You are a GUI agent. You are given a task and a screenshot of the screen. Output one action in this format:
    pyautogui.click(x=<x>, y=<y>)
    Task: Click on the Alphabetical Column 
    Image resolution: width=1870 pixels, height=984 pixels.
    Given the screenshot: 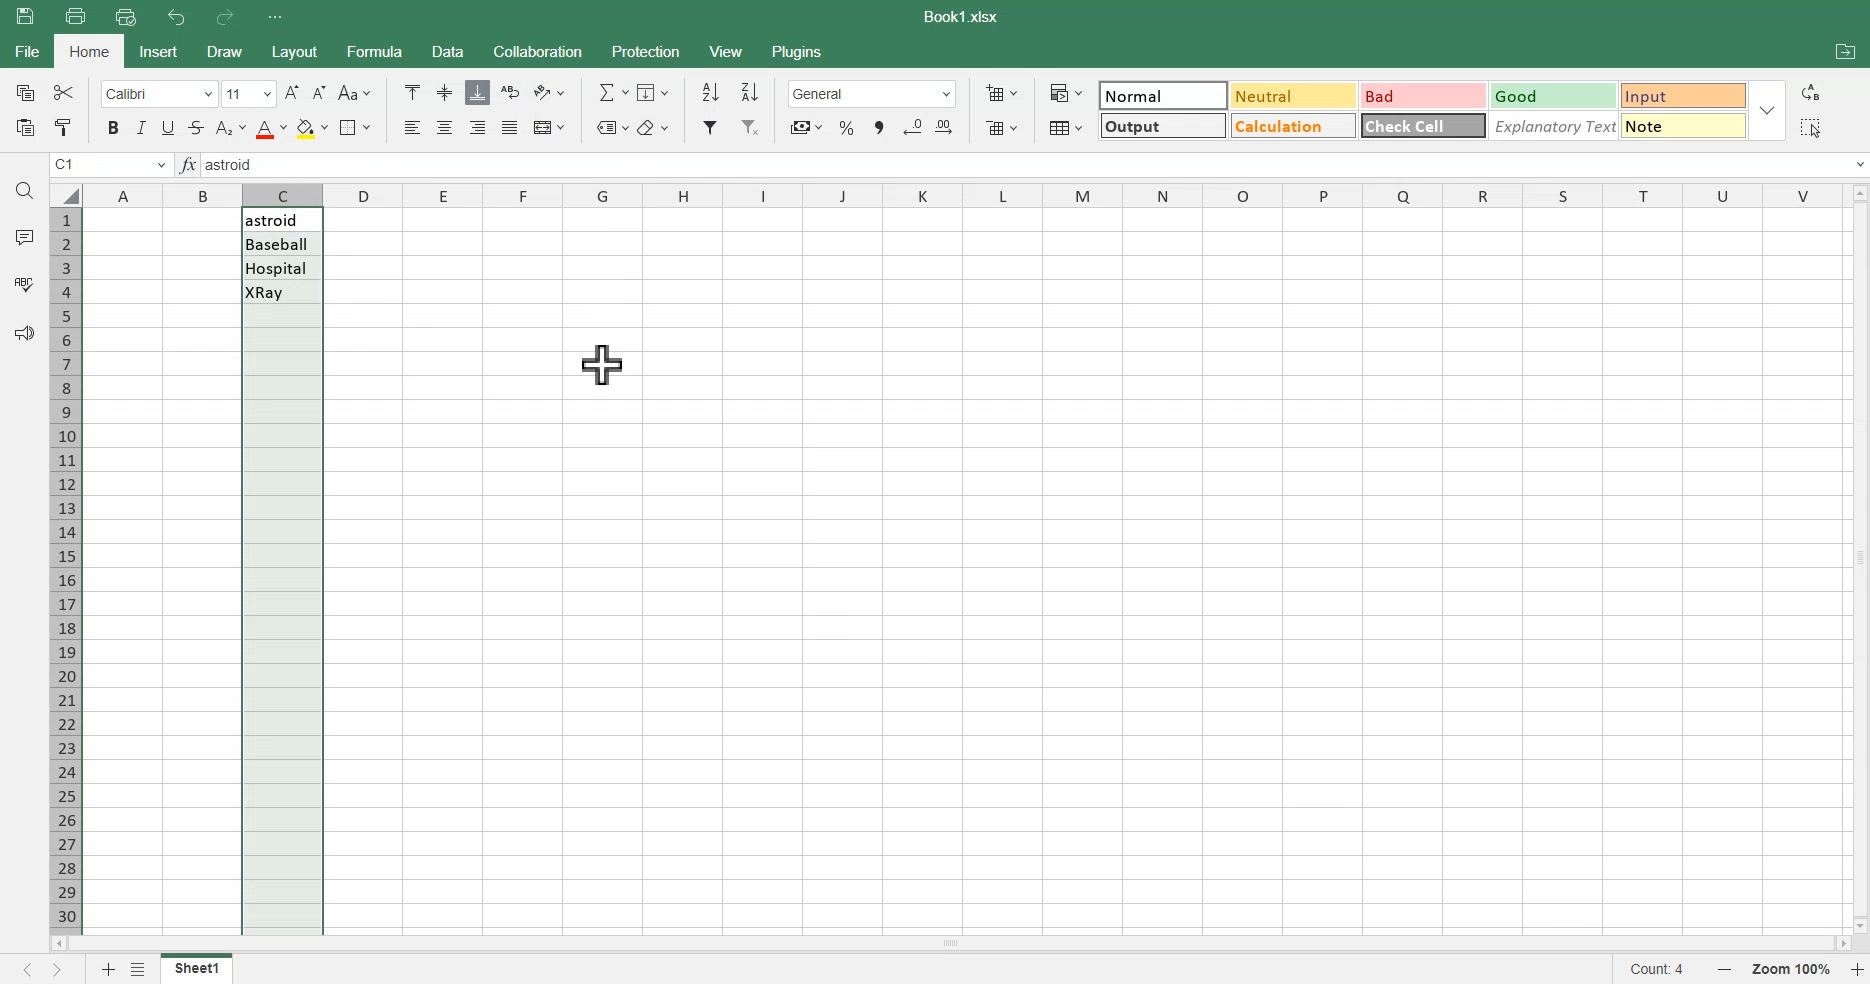 What is the action you would take?
    pyautogui.click(x=961, y=194)
    